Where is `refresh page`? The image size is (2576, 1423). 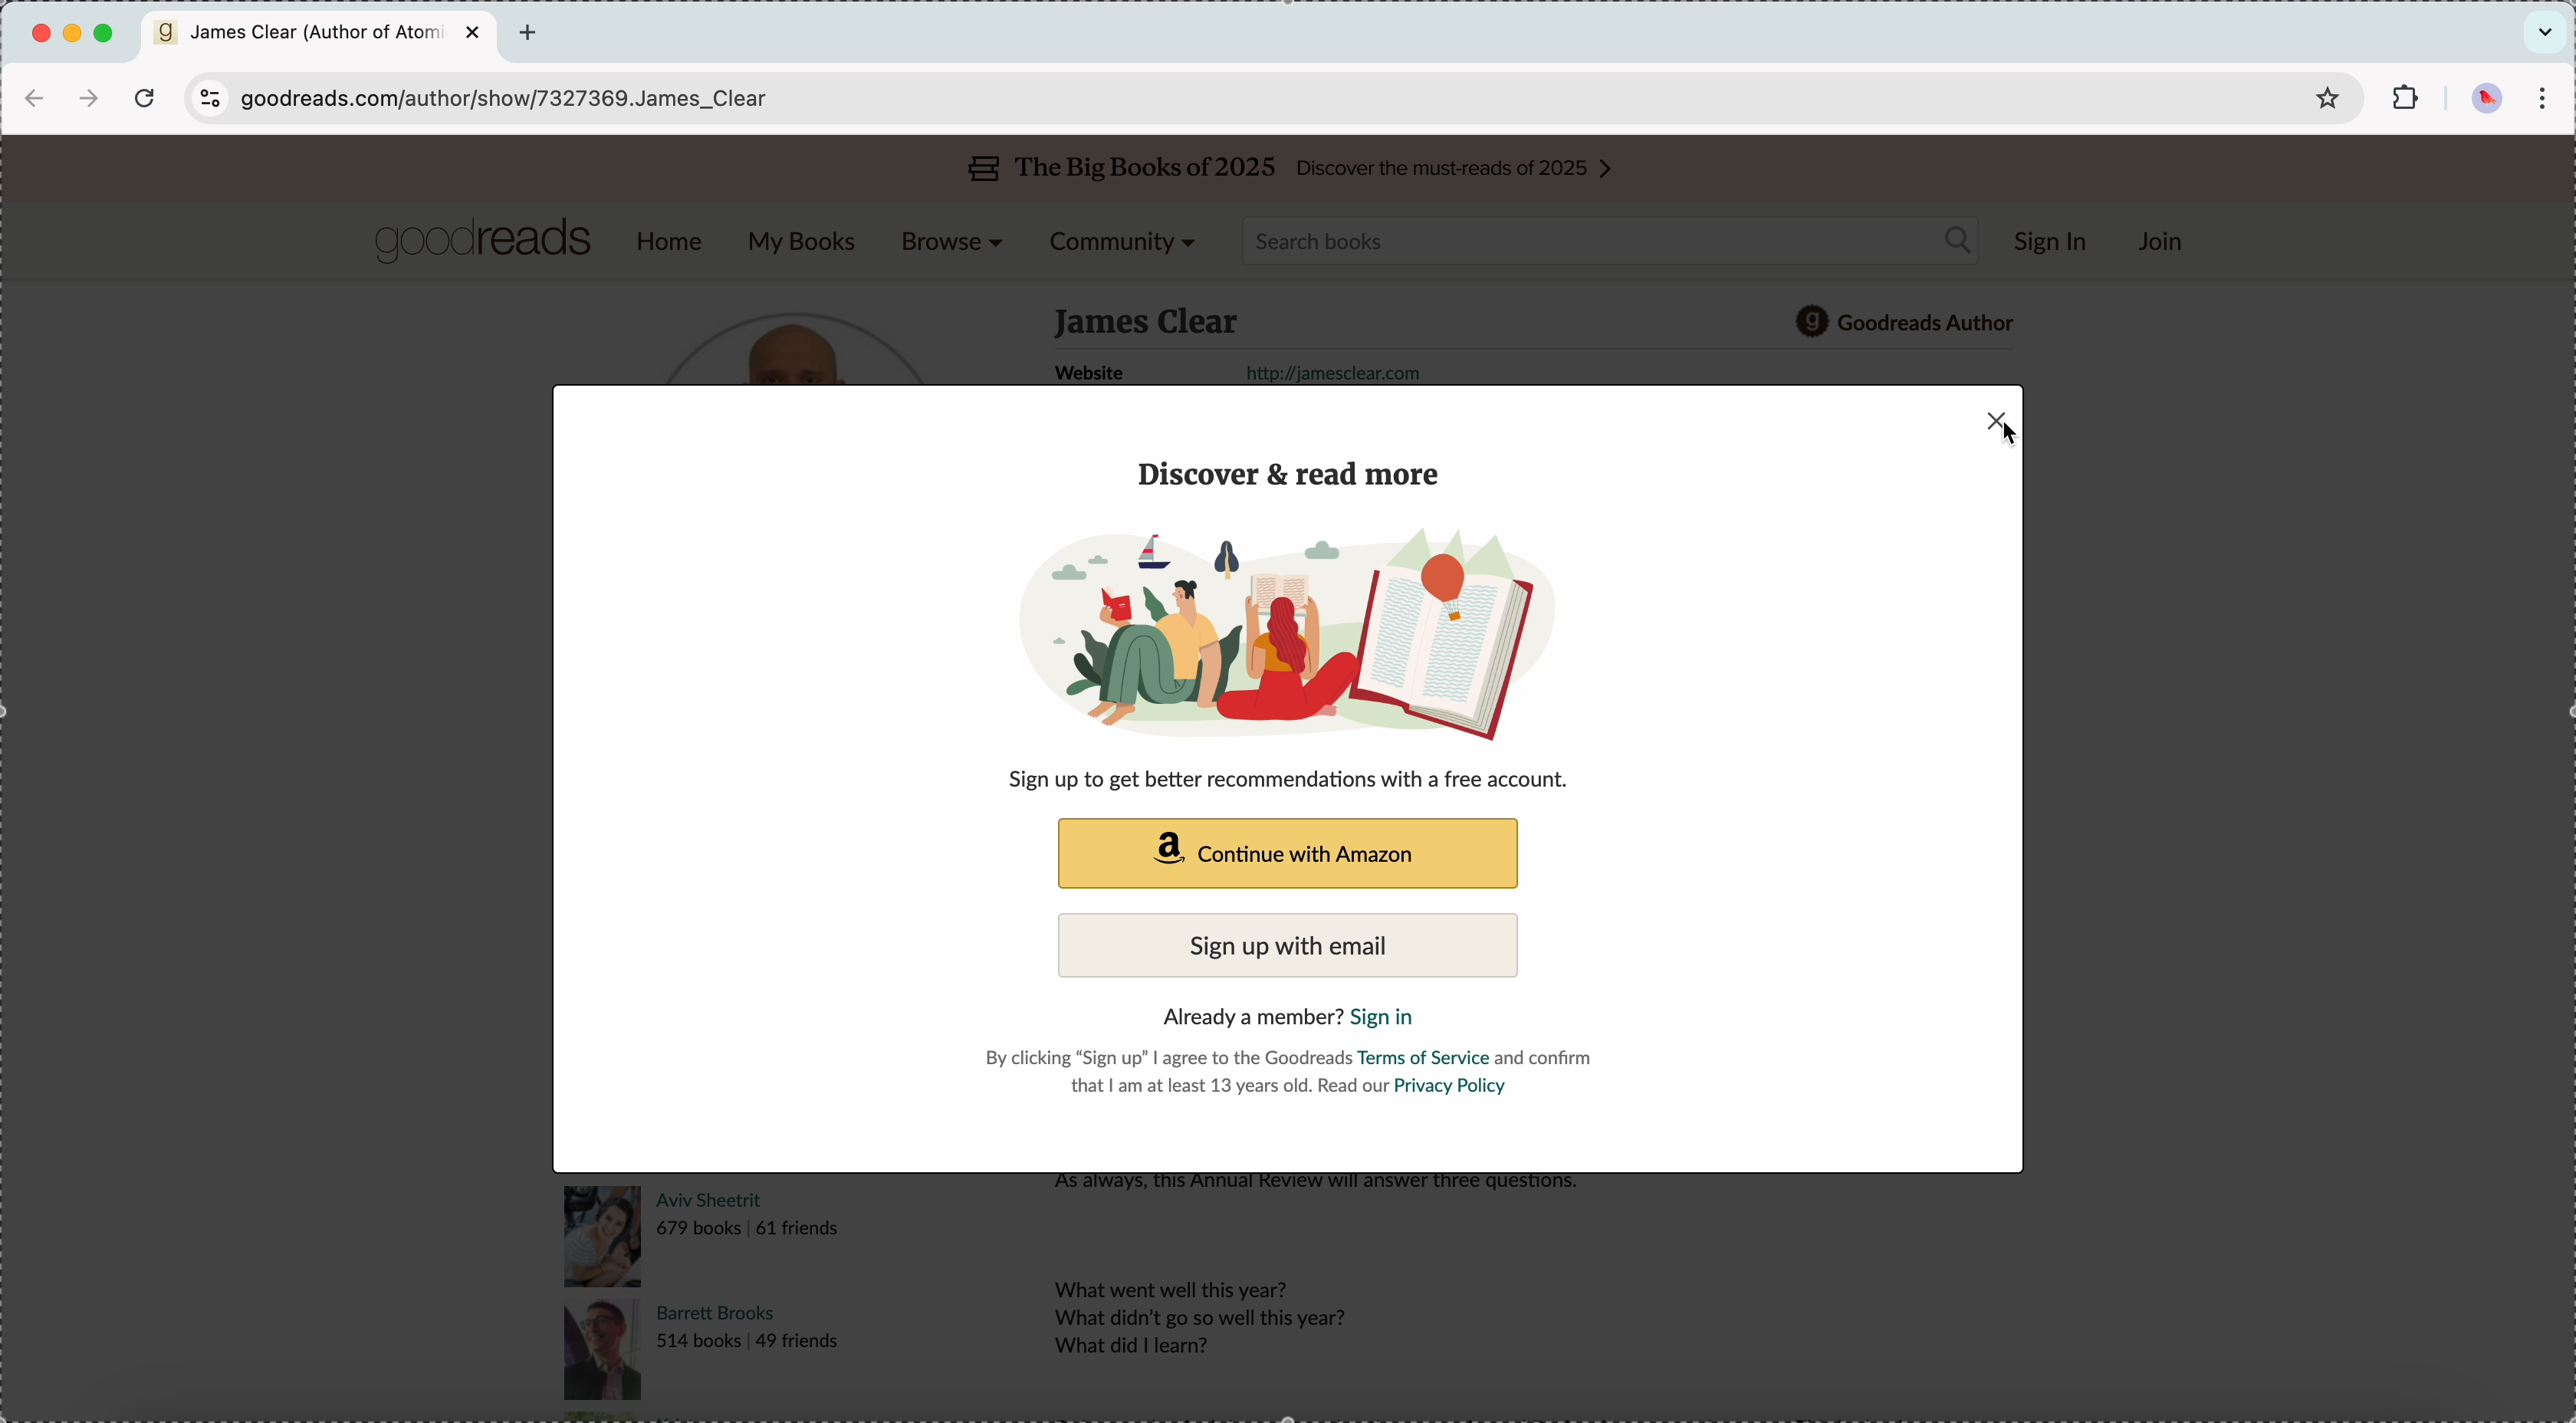 refresh page is located at coordinates (146, 103).